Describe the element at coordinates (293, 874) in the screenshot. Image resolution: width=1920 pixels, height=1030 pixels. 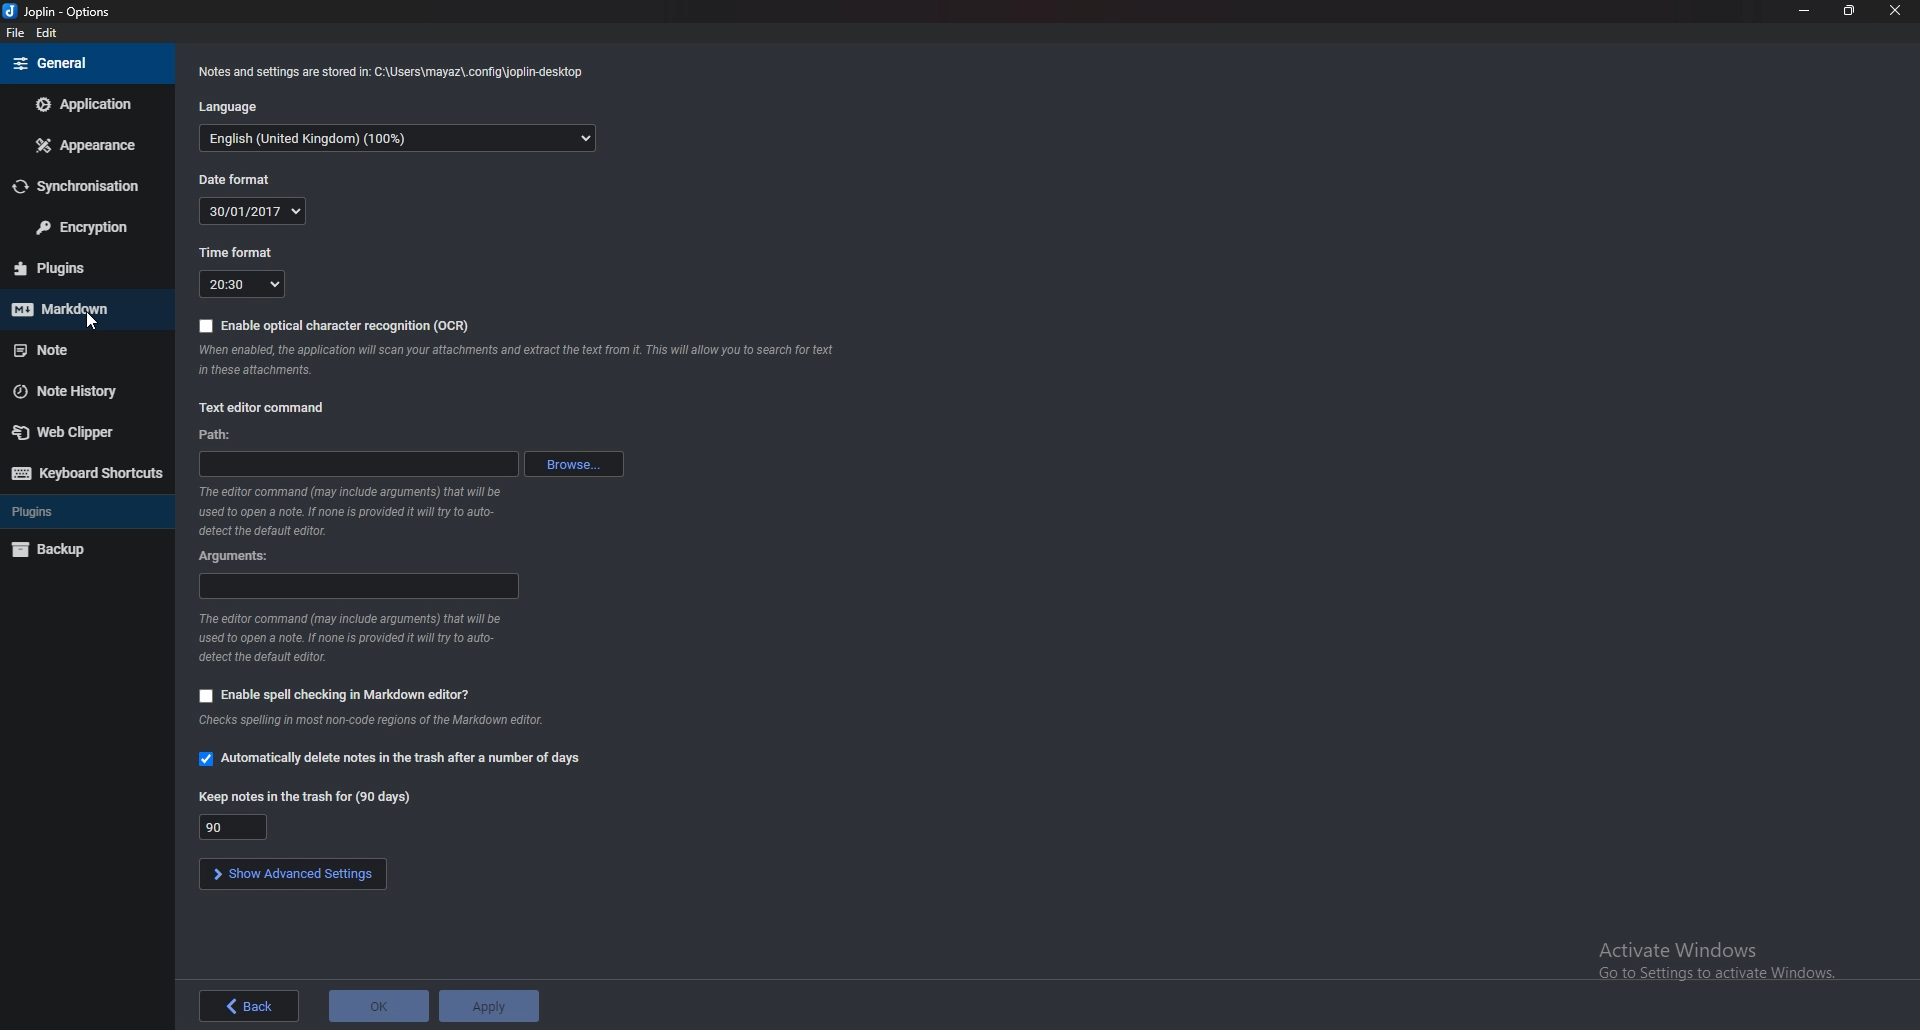
I see `show advanced settings` at that location.